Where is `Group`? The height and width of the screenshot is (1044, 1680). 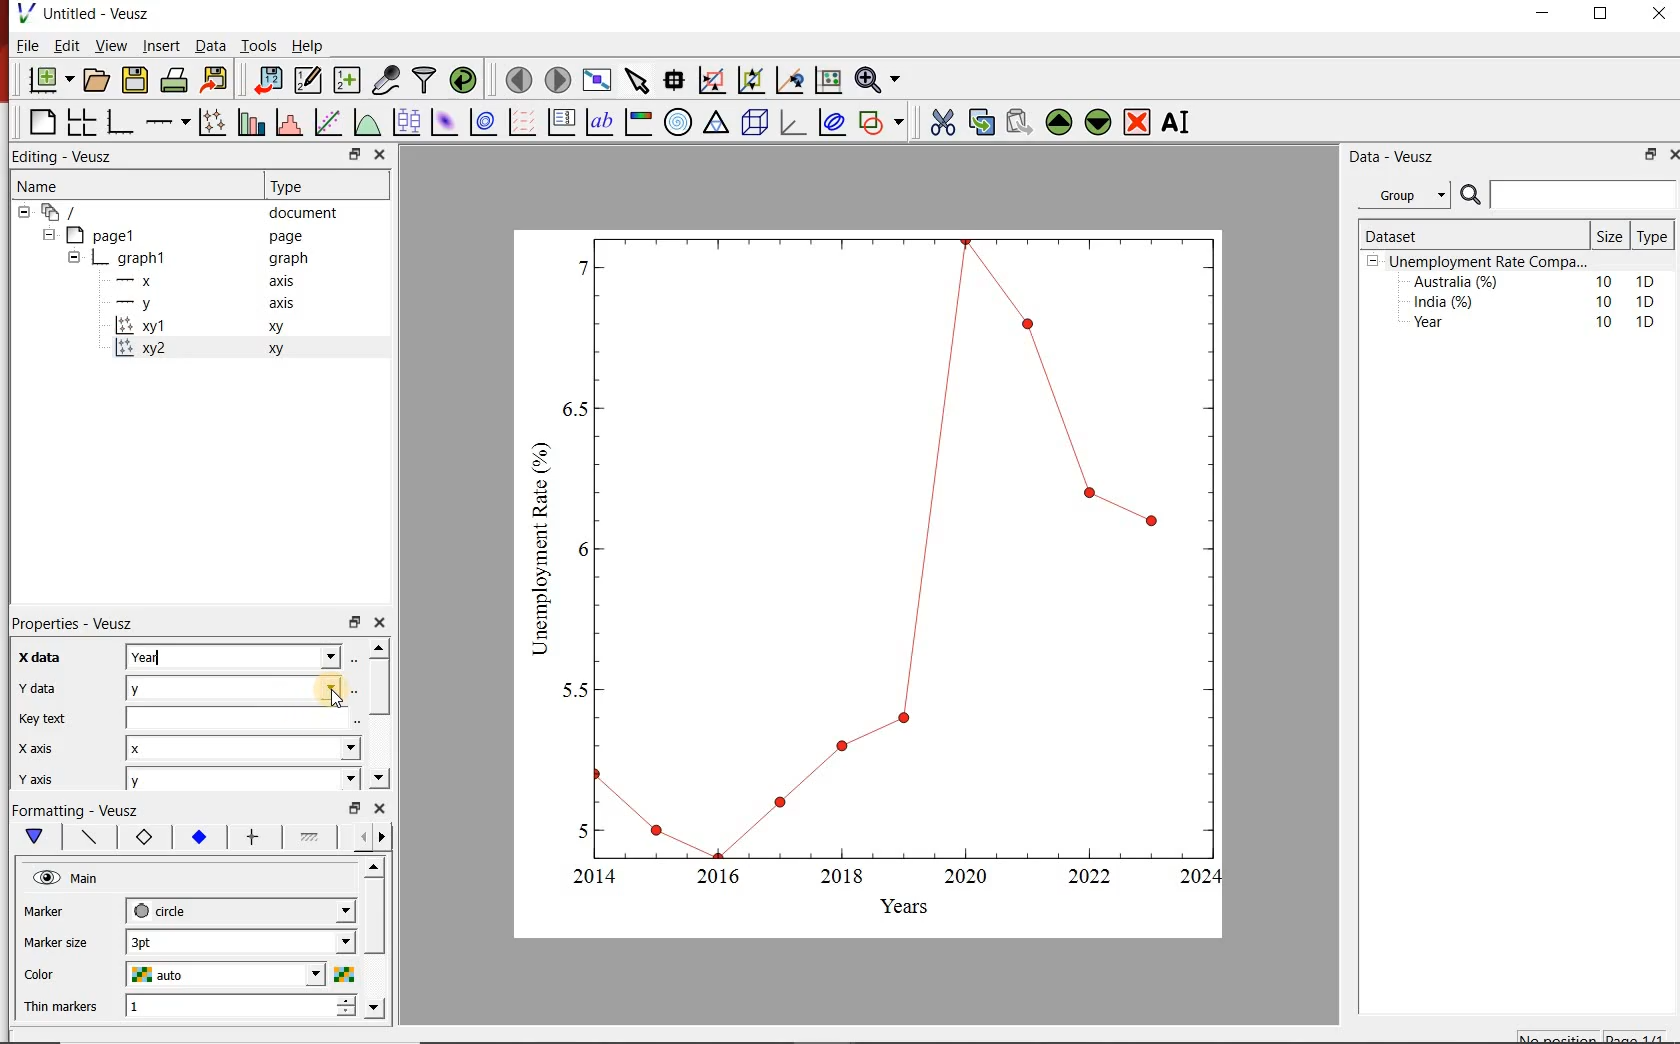 Group is located at coordinates (1407, 195).